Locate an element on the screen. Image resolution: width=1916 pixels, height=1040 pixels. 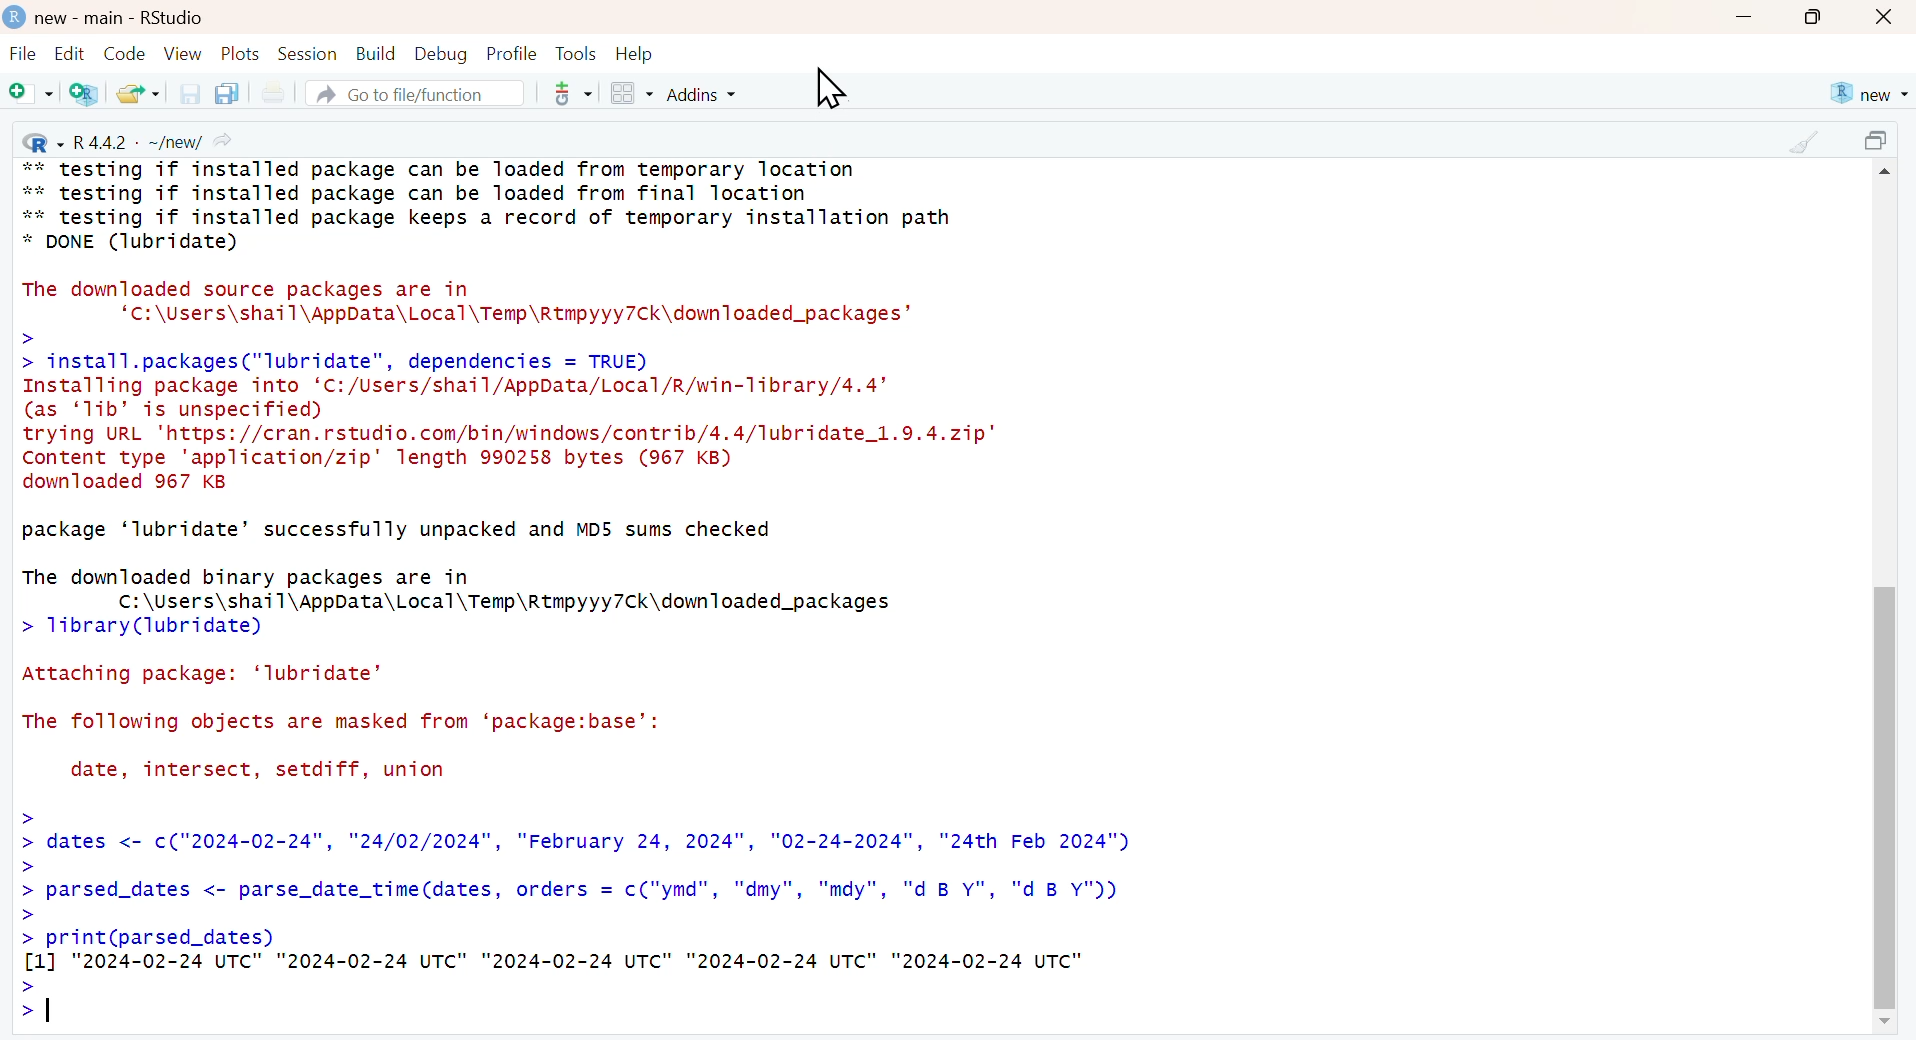
Session is located at coordinates (307, 53).